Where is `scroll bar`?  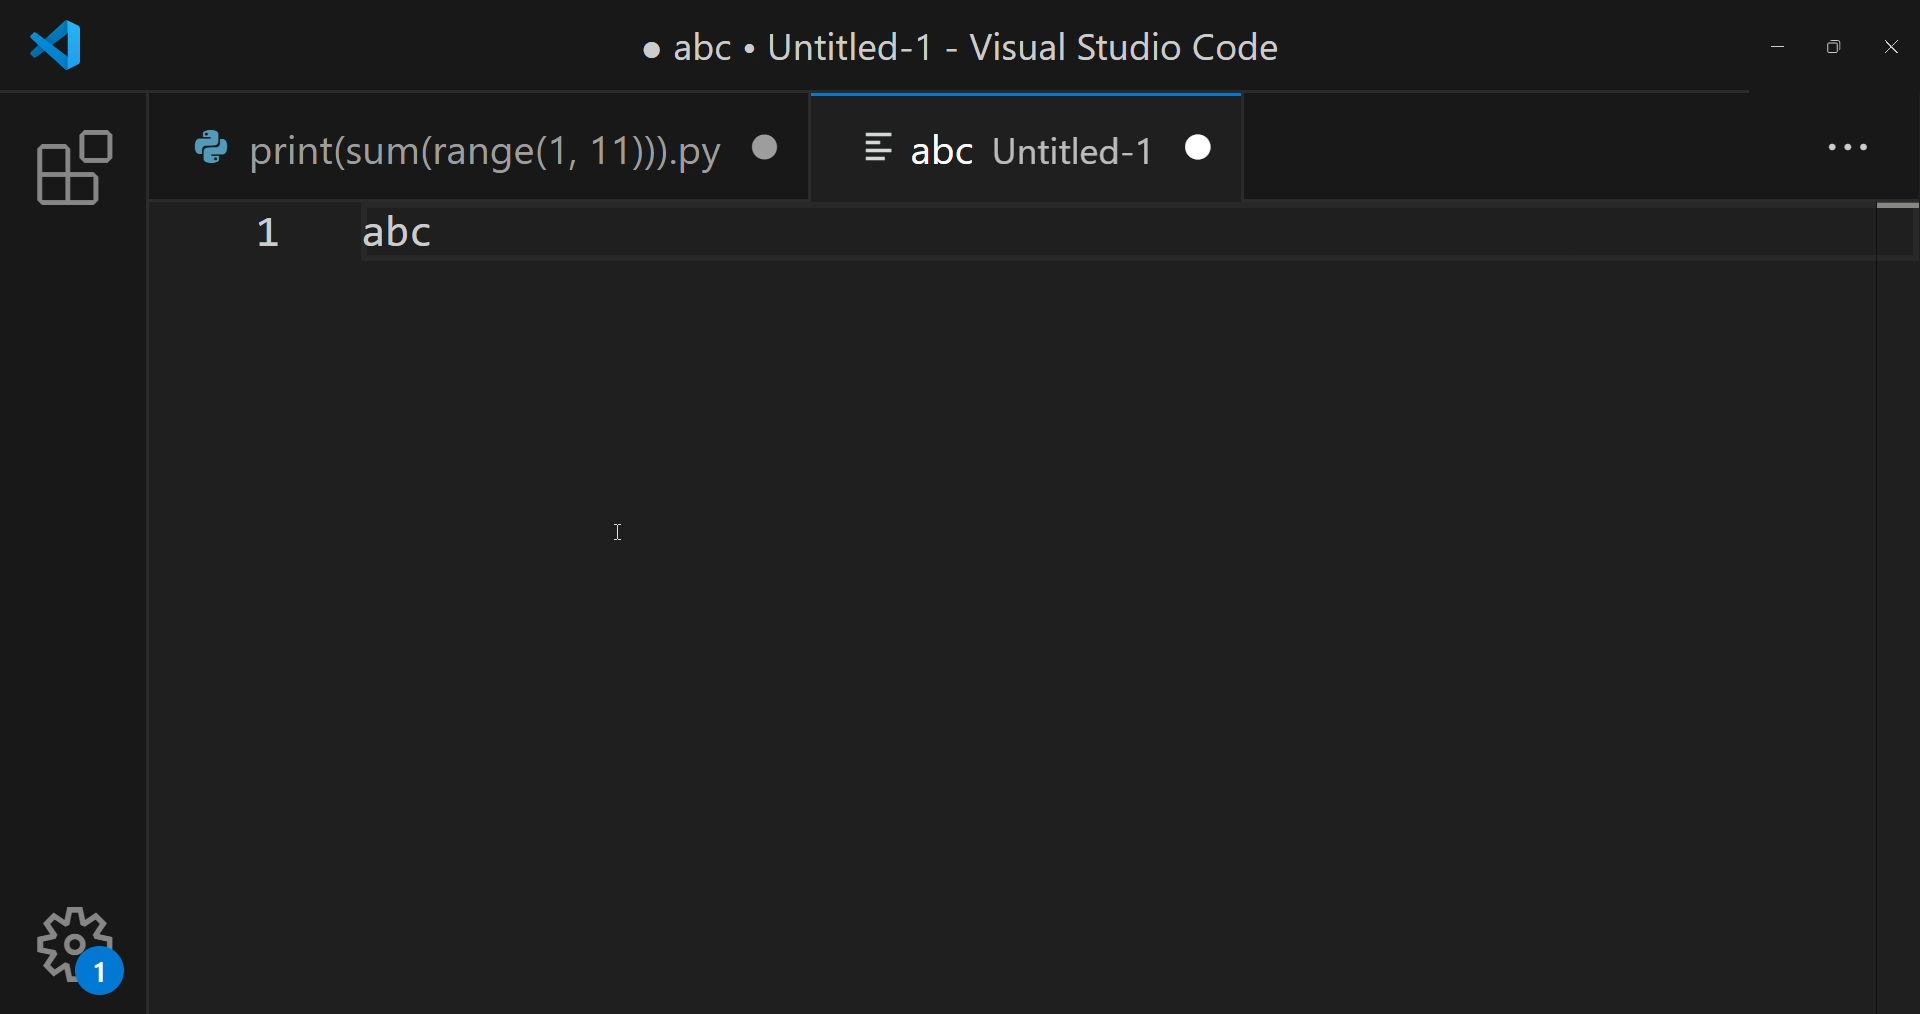 scroll bar is located at coordinates (1887, 577).